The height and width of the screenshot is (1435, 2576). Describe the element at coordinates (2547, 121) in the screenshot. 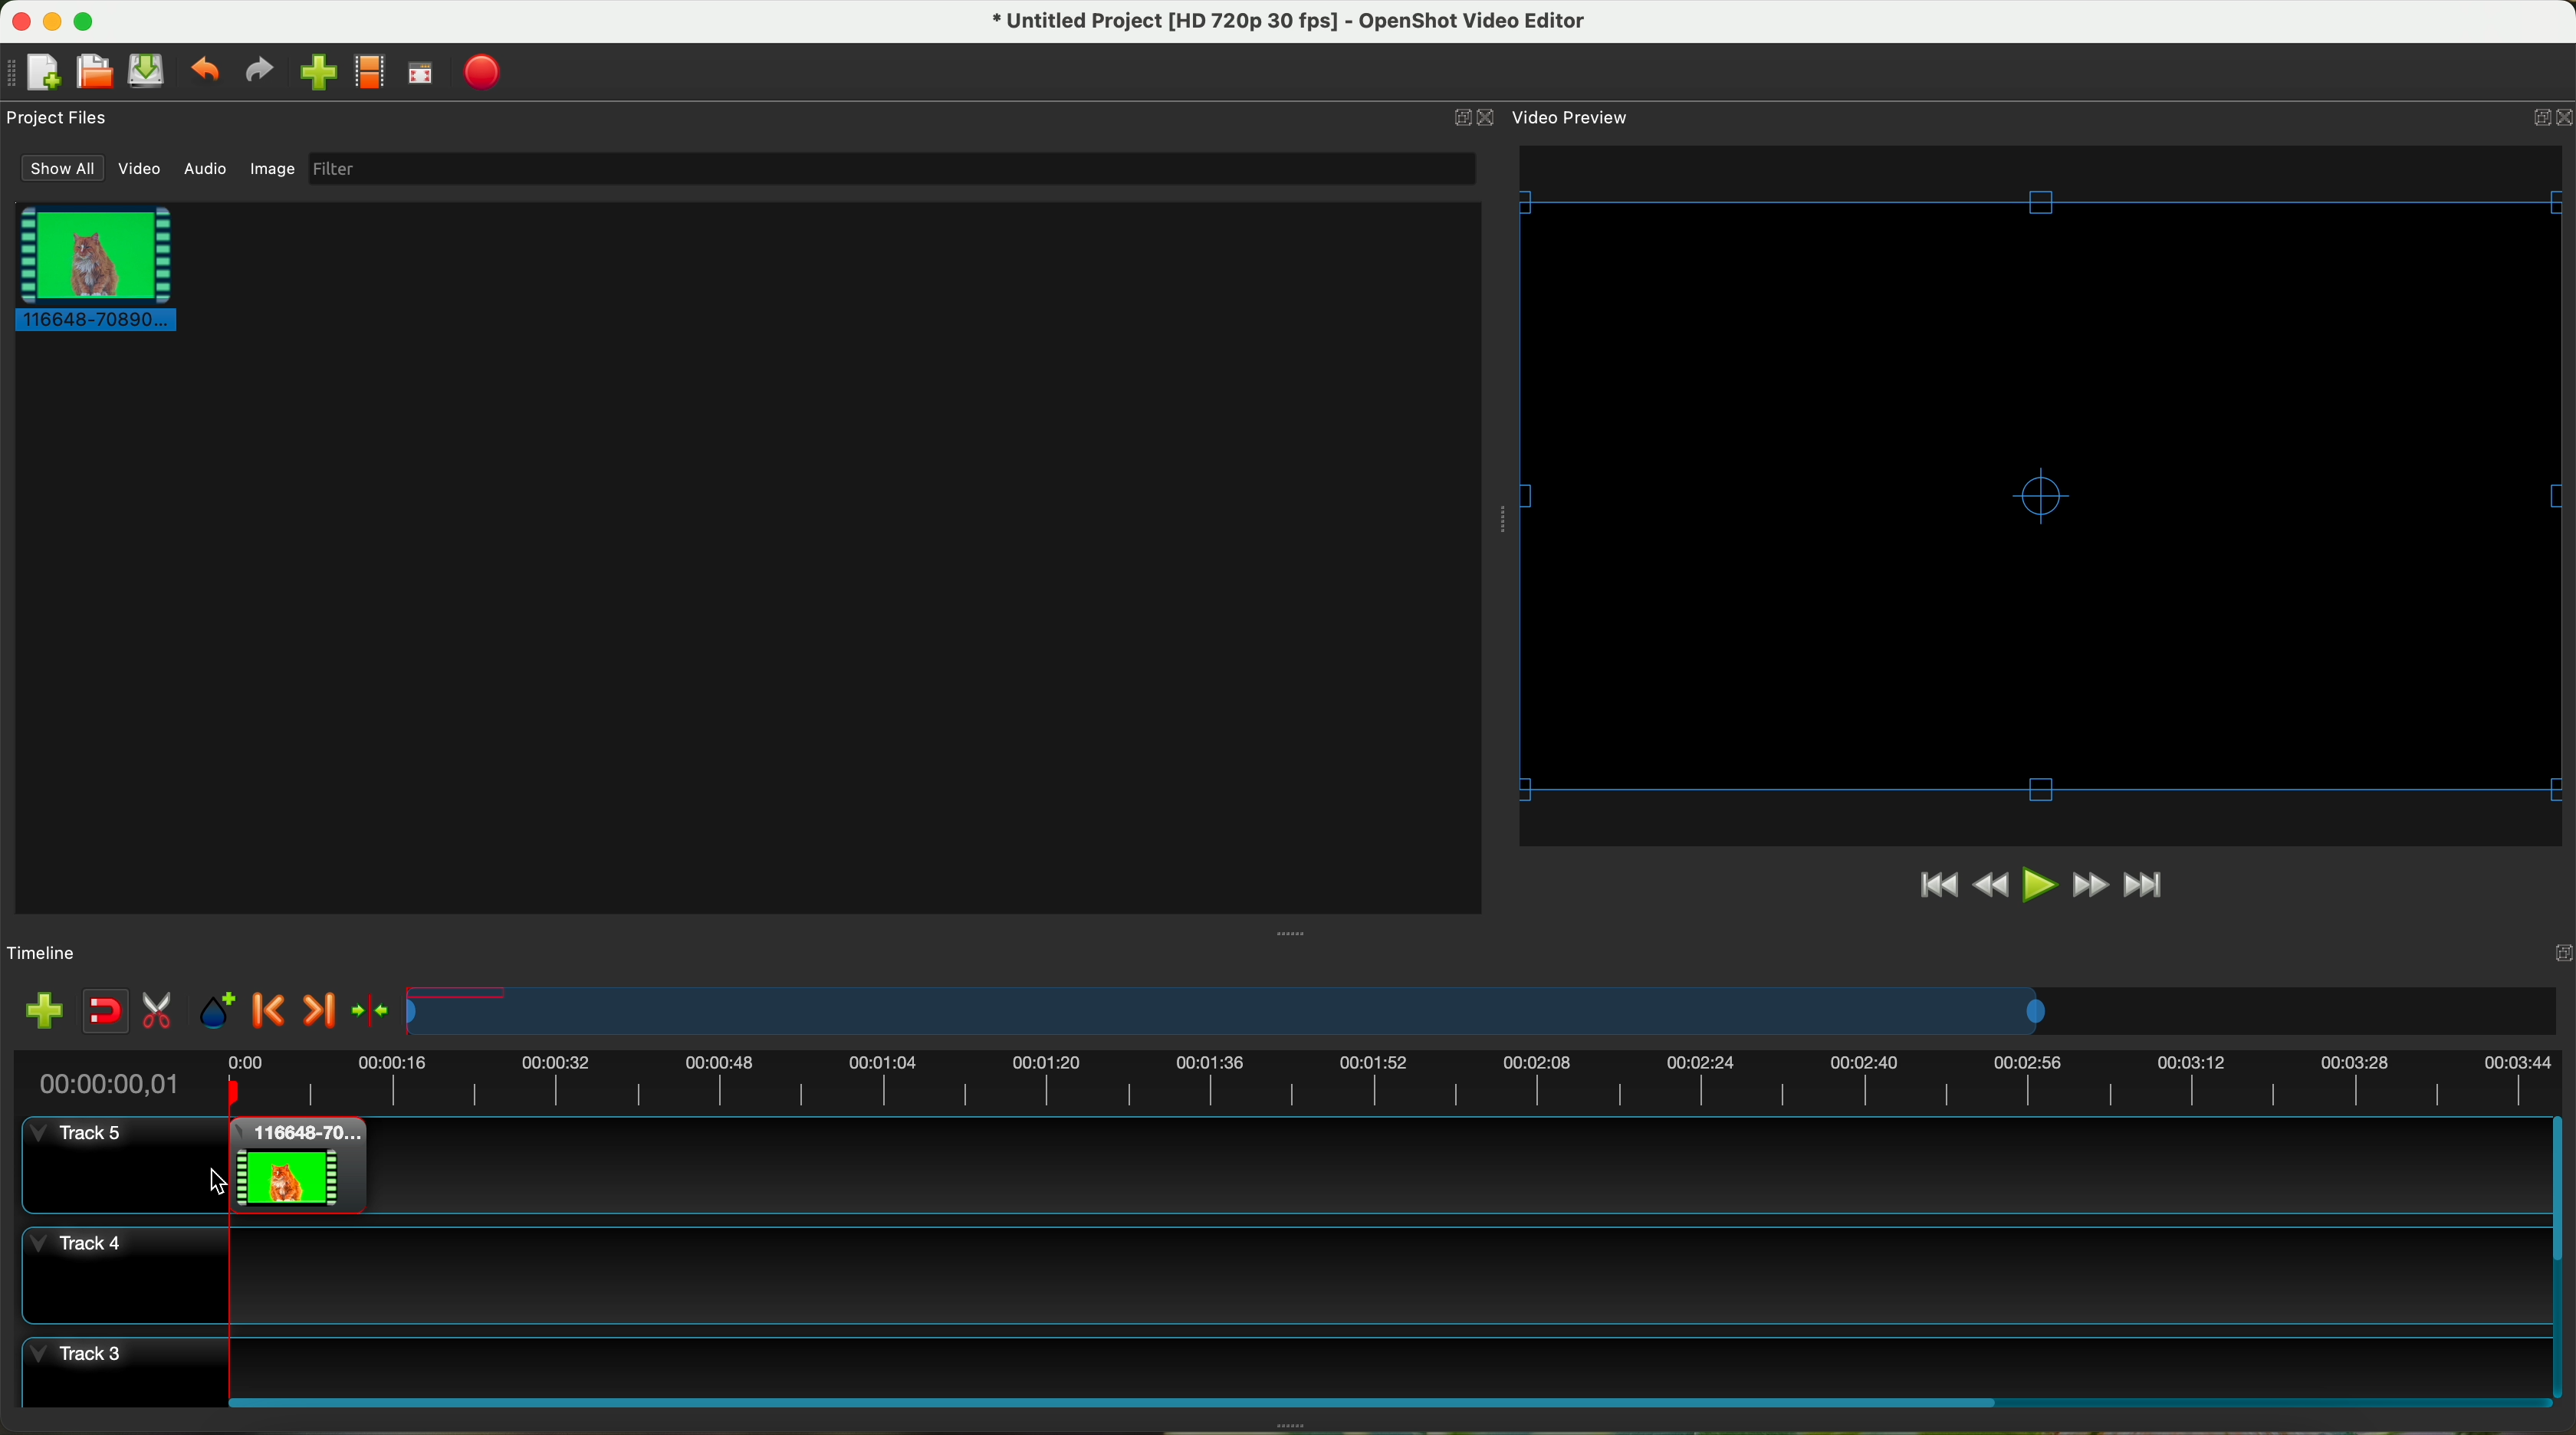

I see `close` at that location.